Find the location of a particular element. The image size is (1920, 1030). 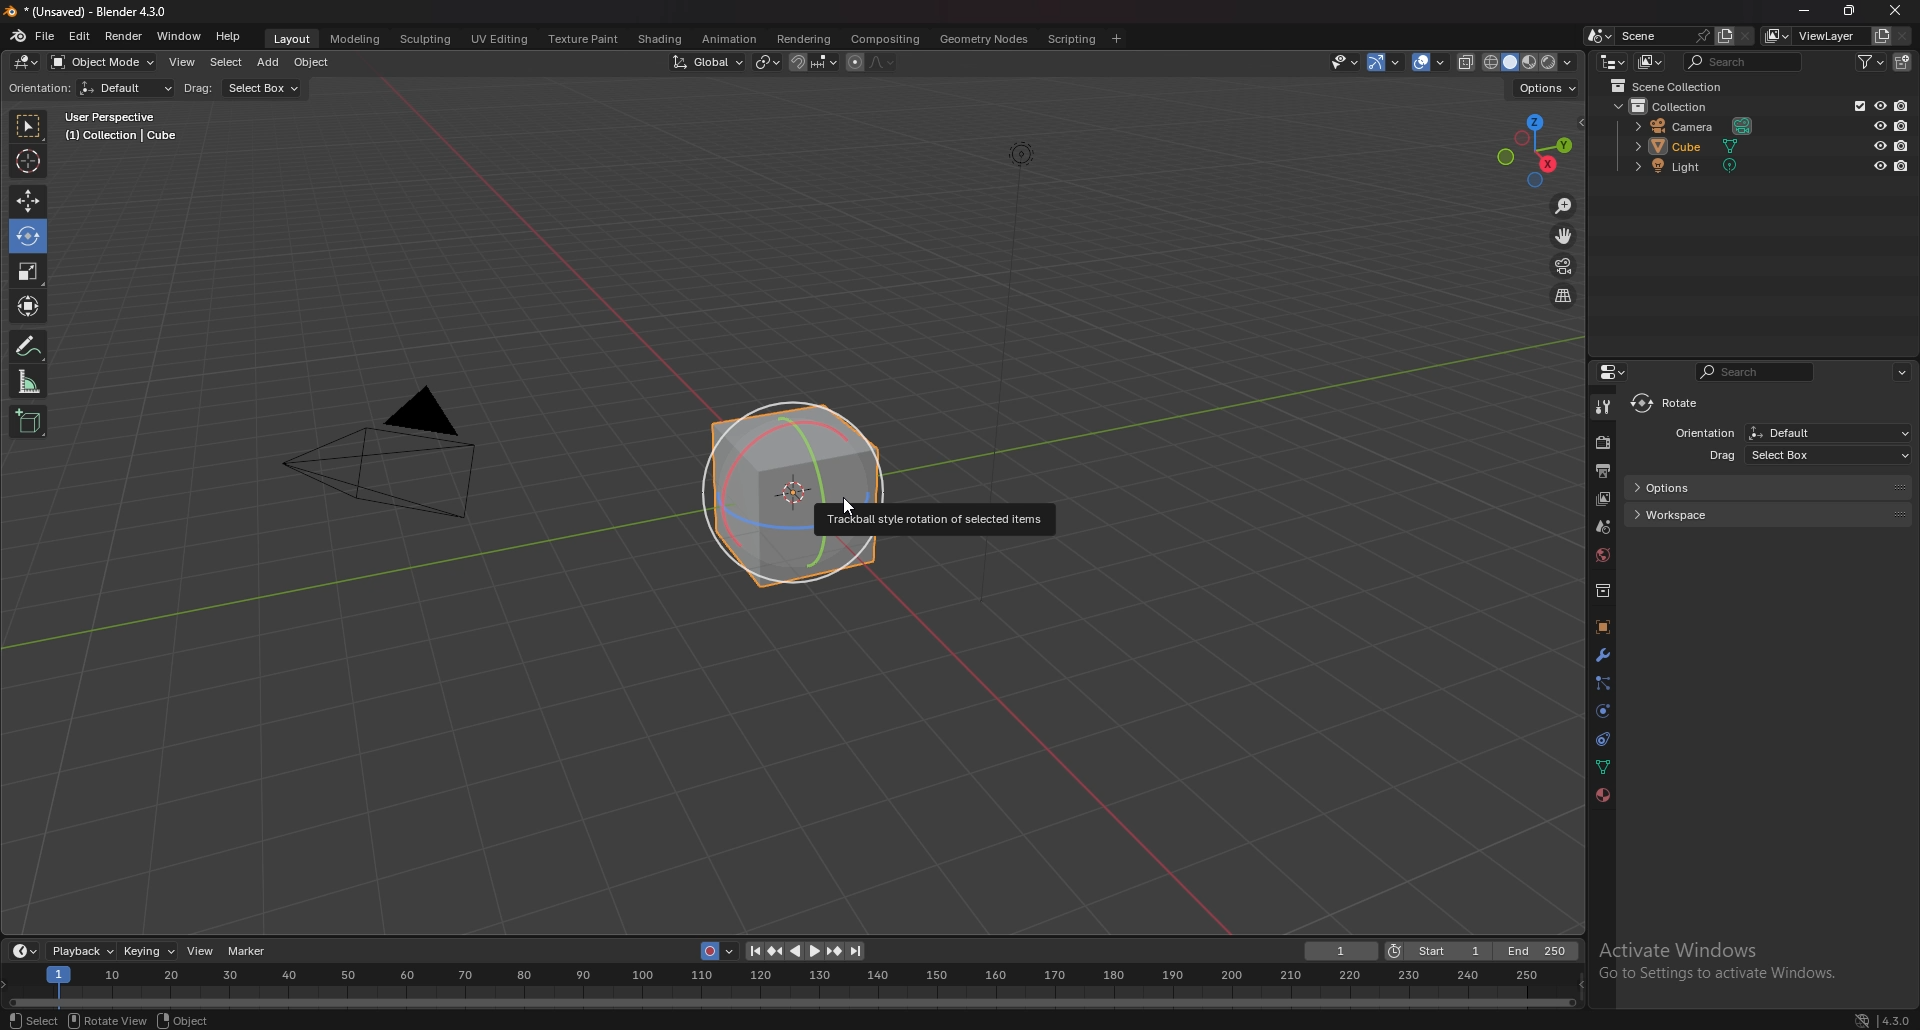

add cube is located at coordinates (29, 422).